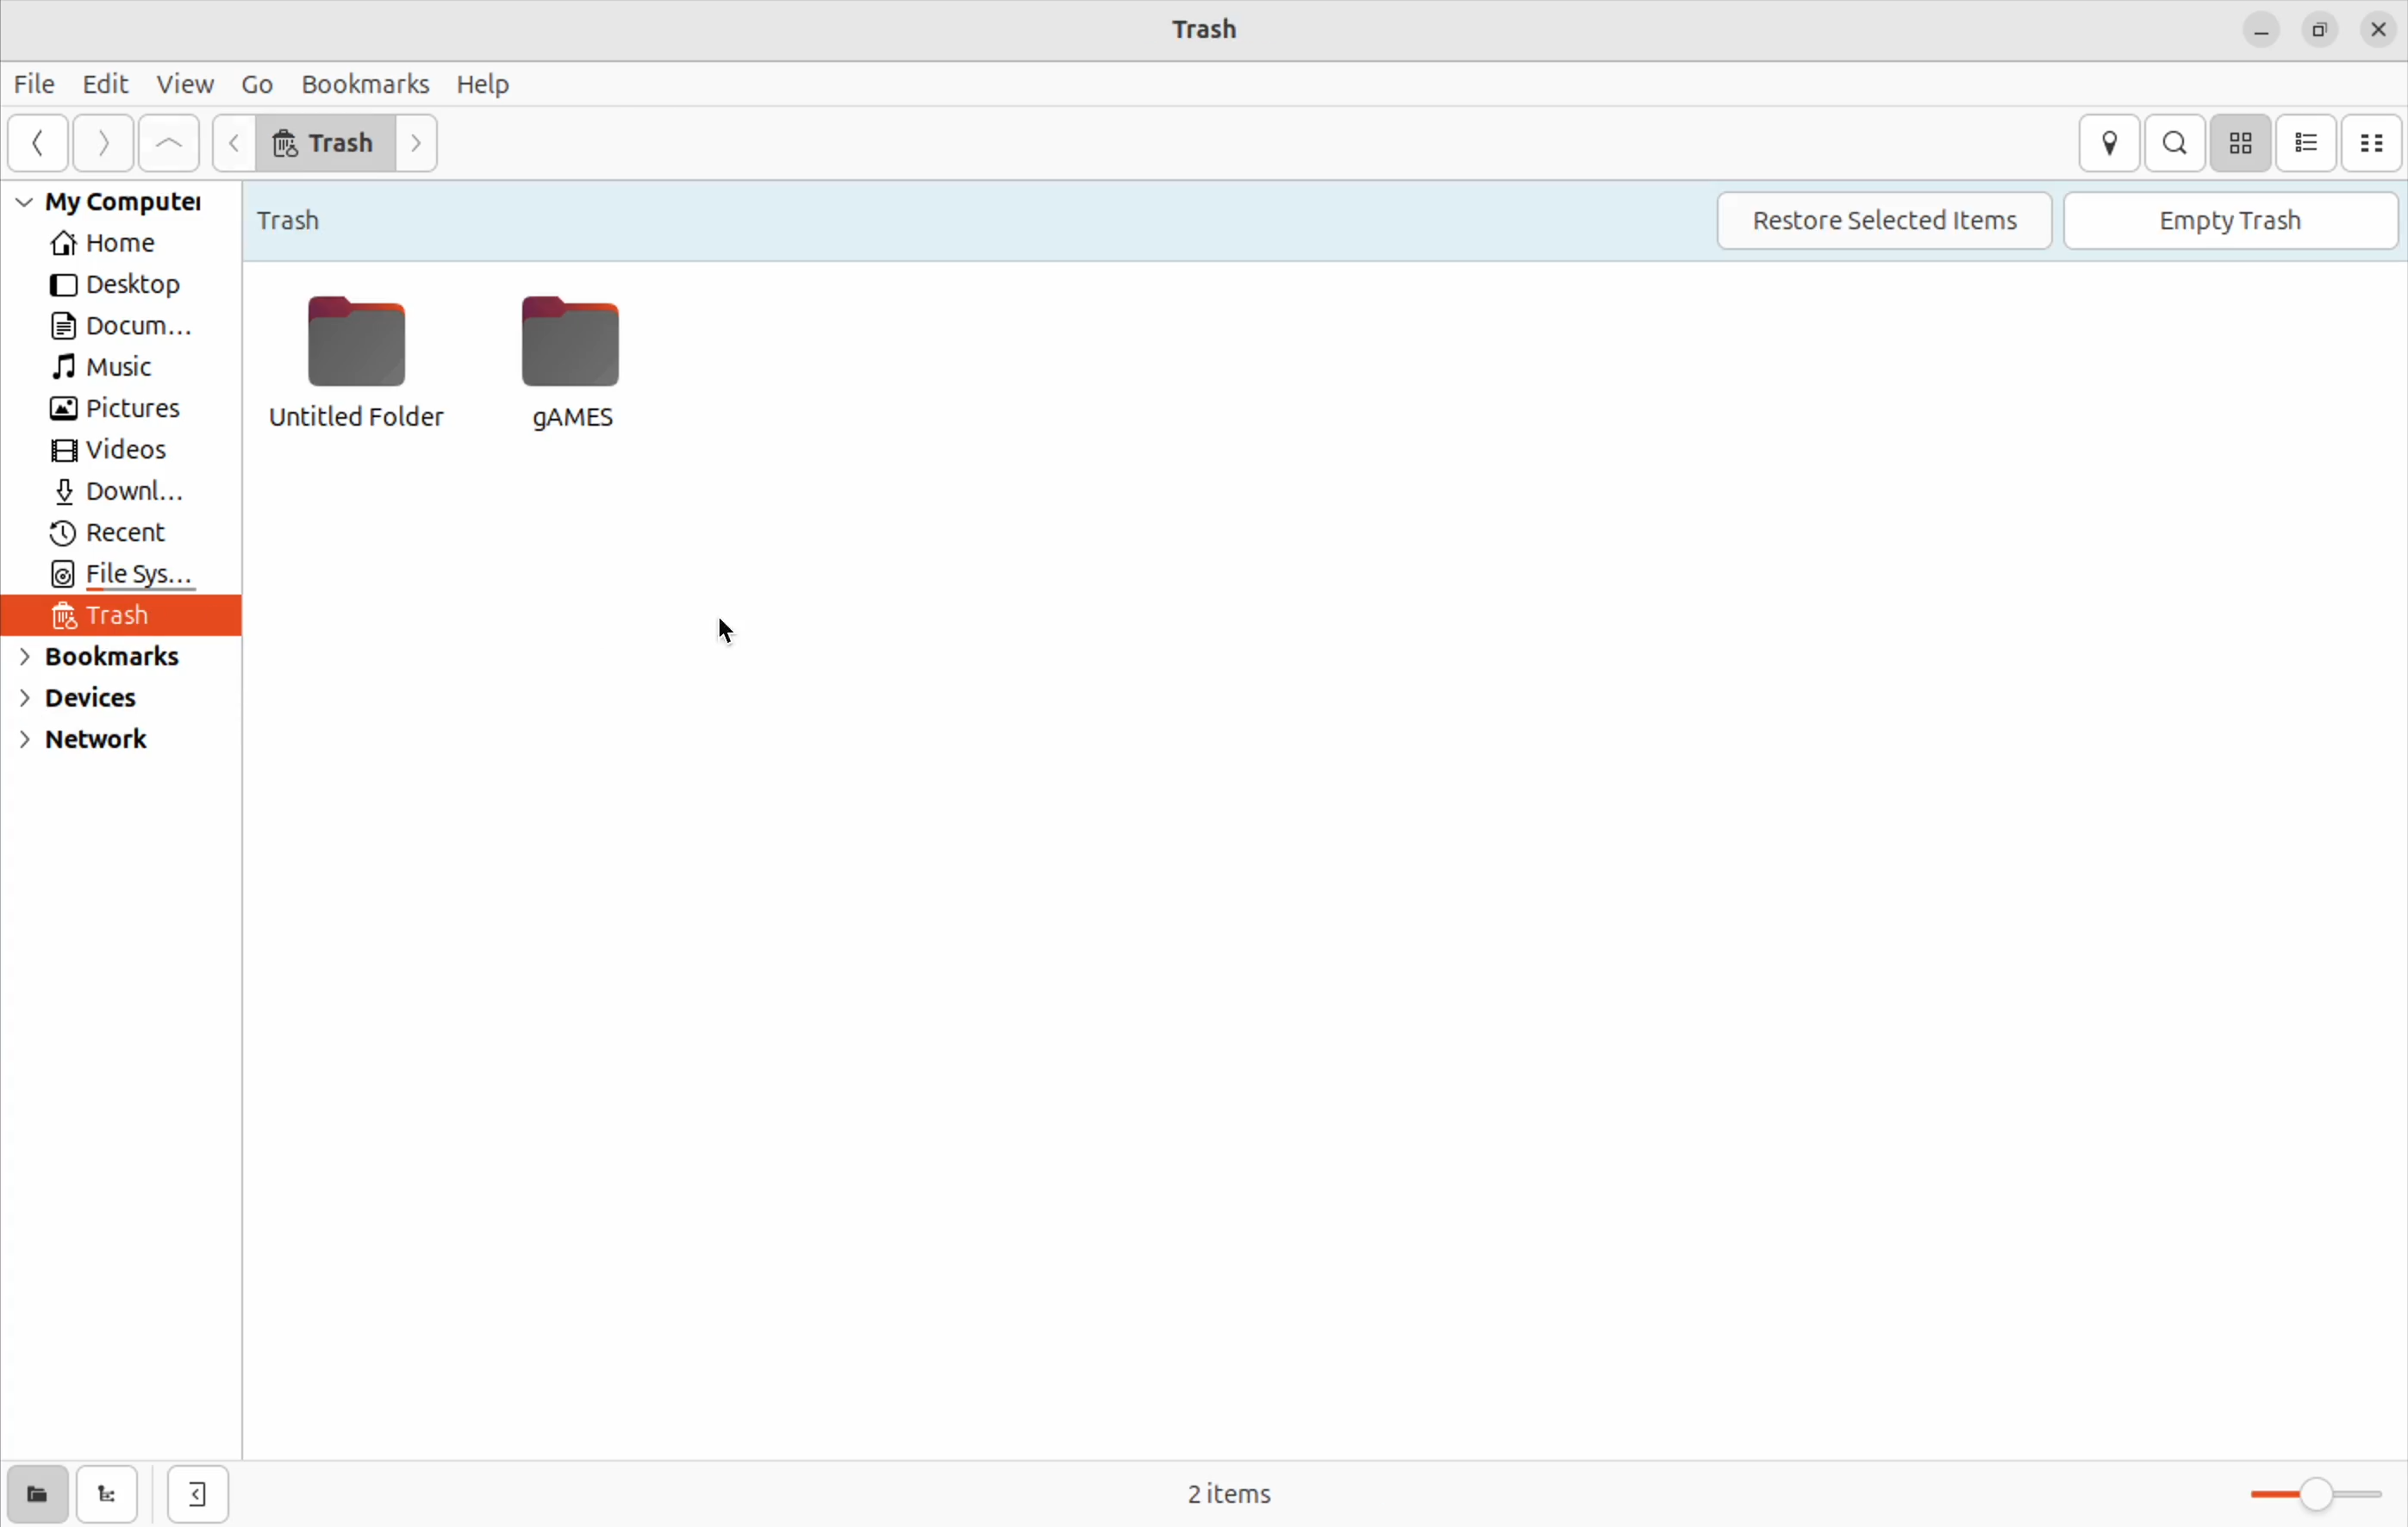 The height and width of the screenshot is (1527, 2408). What do you see at coordinates (32, 146) in the screenshot?
I see `back` at bounding box center [32, 146].